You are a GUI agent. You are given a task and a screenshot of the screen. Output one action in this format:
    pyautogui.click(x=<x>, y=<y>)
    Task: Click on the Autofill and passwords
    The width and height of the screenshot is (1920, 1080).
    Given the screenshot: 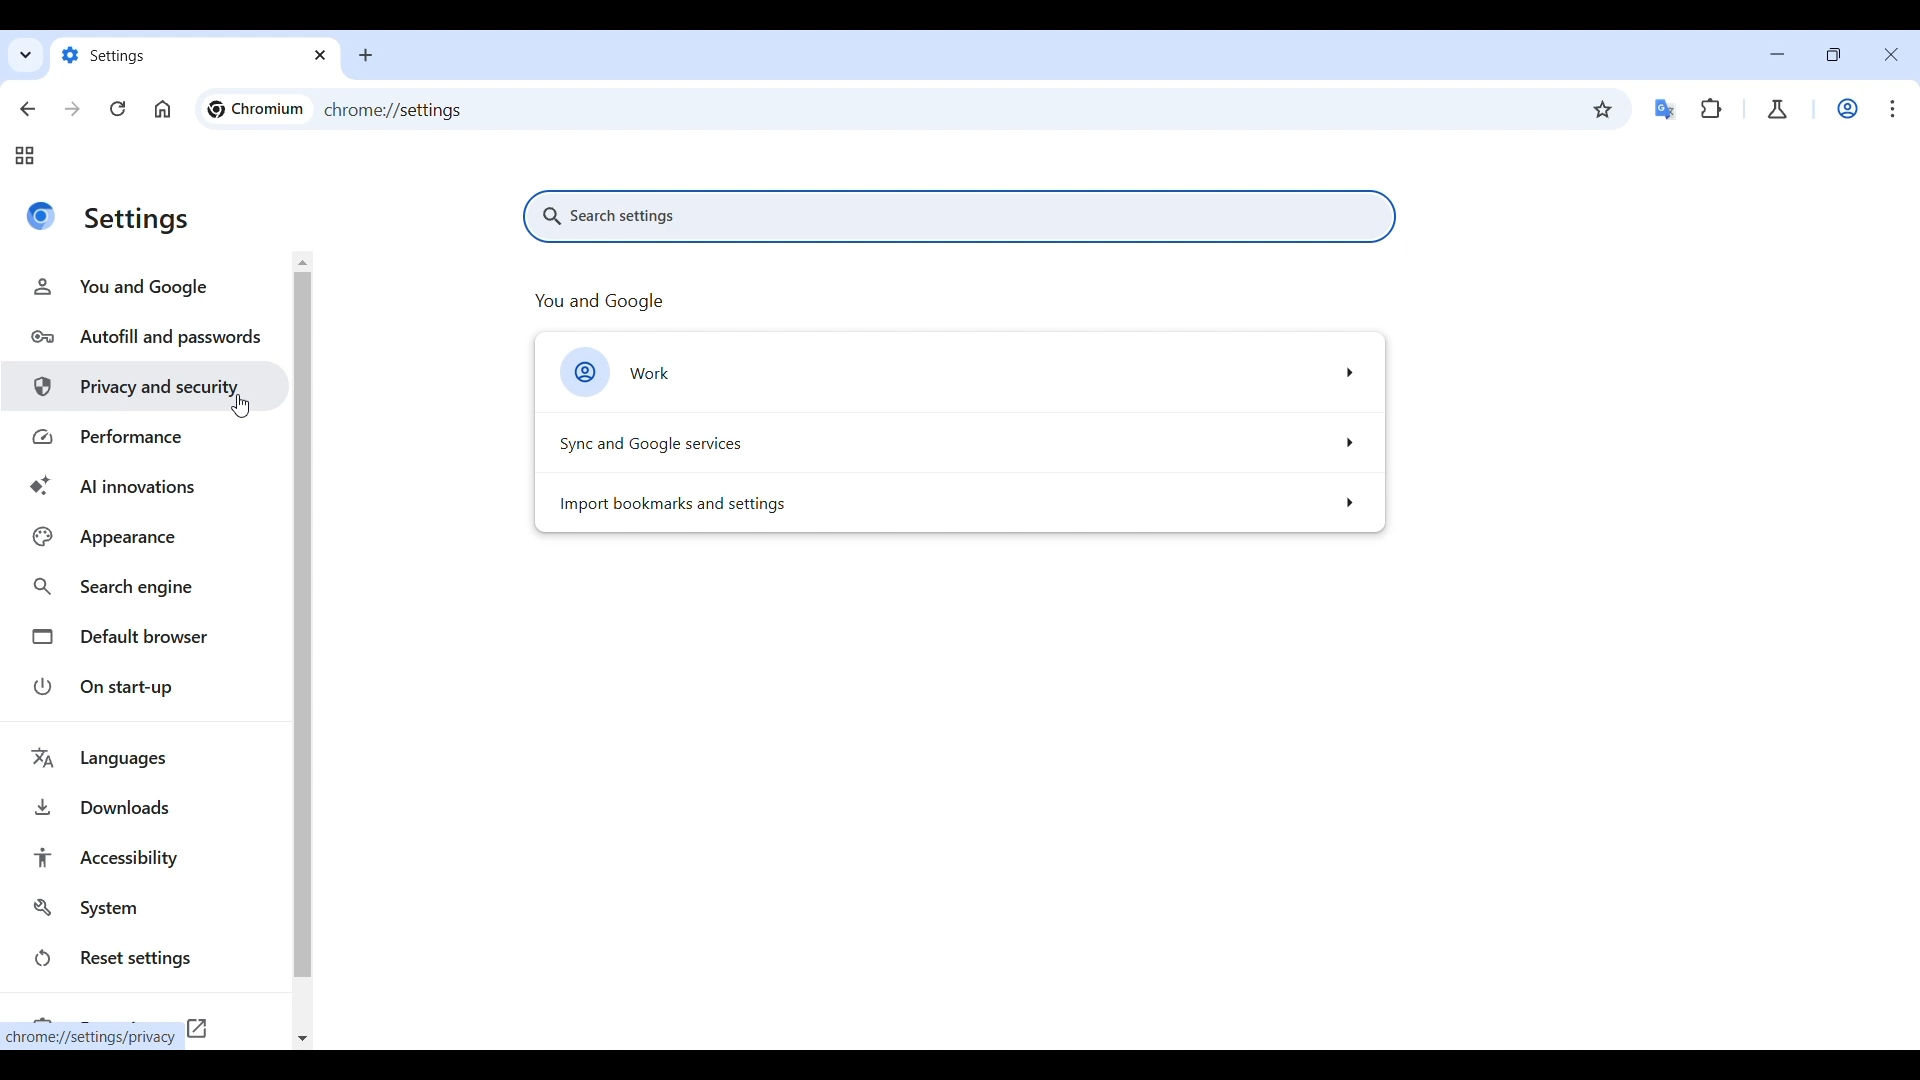 What is the action you would take?
    pyautogui.click(x=147, y=336)
    